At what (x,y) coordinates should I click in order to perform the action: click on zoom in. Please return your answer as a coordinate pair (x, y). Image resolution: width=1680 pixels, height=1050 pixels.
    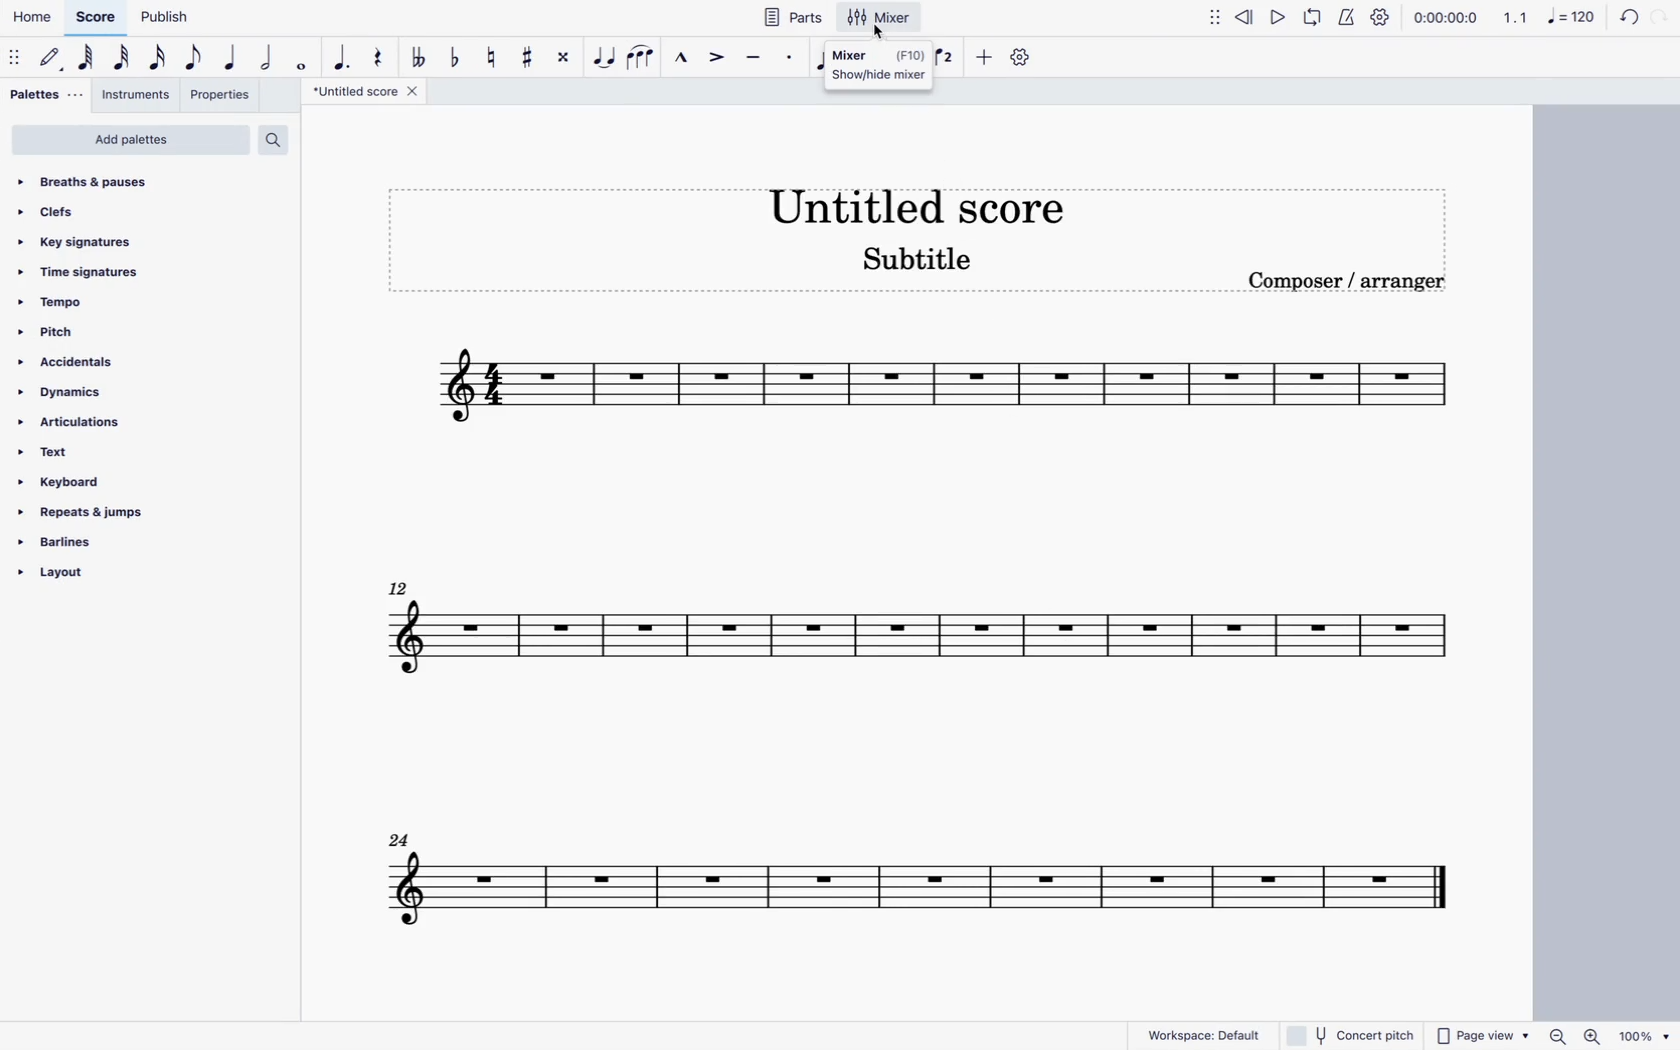
    Looking at the image, I should click on (1594, 1034).